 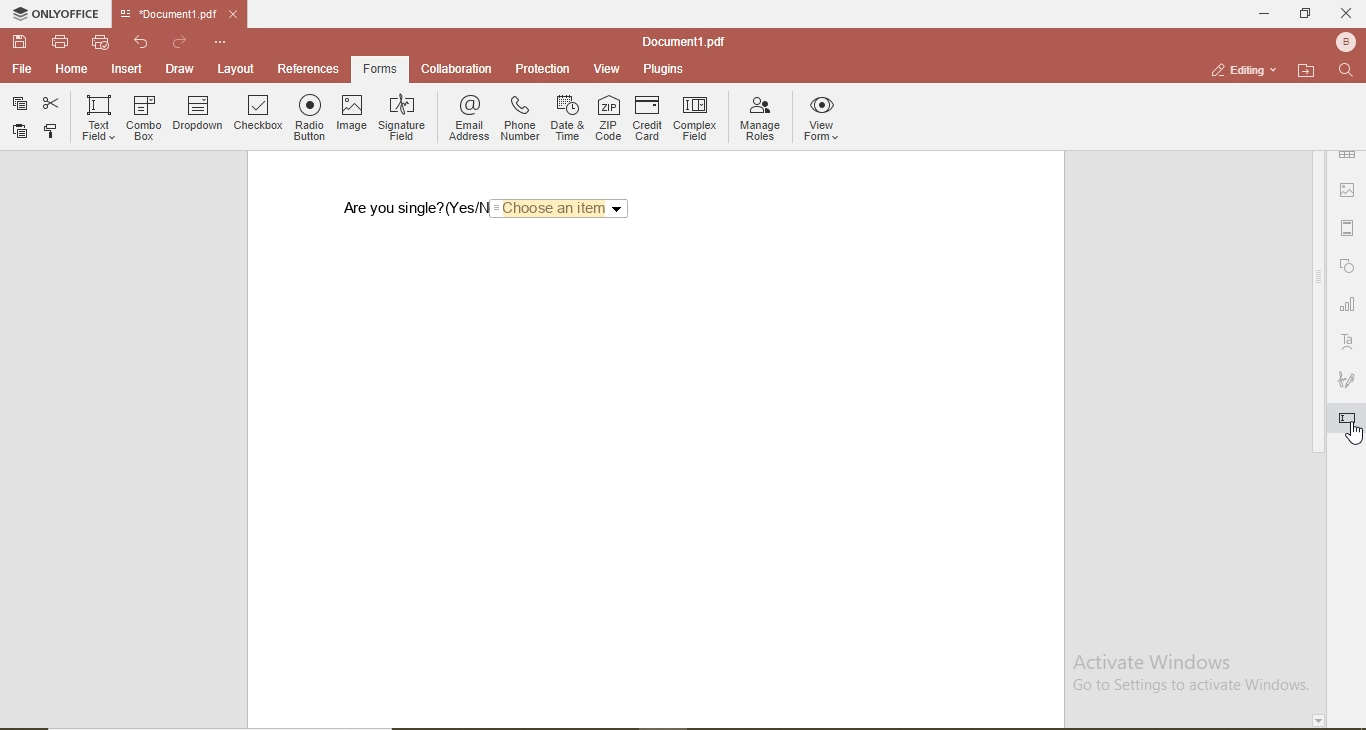 What do you see at coordinates (1318, 407) in the screenshot?
I see `scroll bar` at bounding box center [1318, 407].